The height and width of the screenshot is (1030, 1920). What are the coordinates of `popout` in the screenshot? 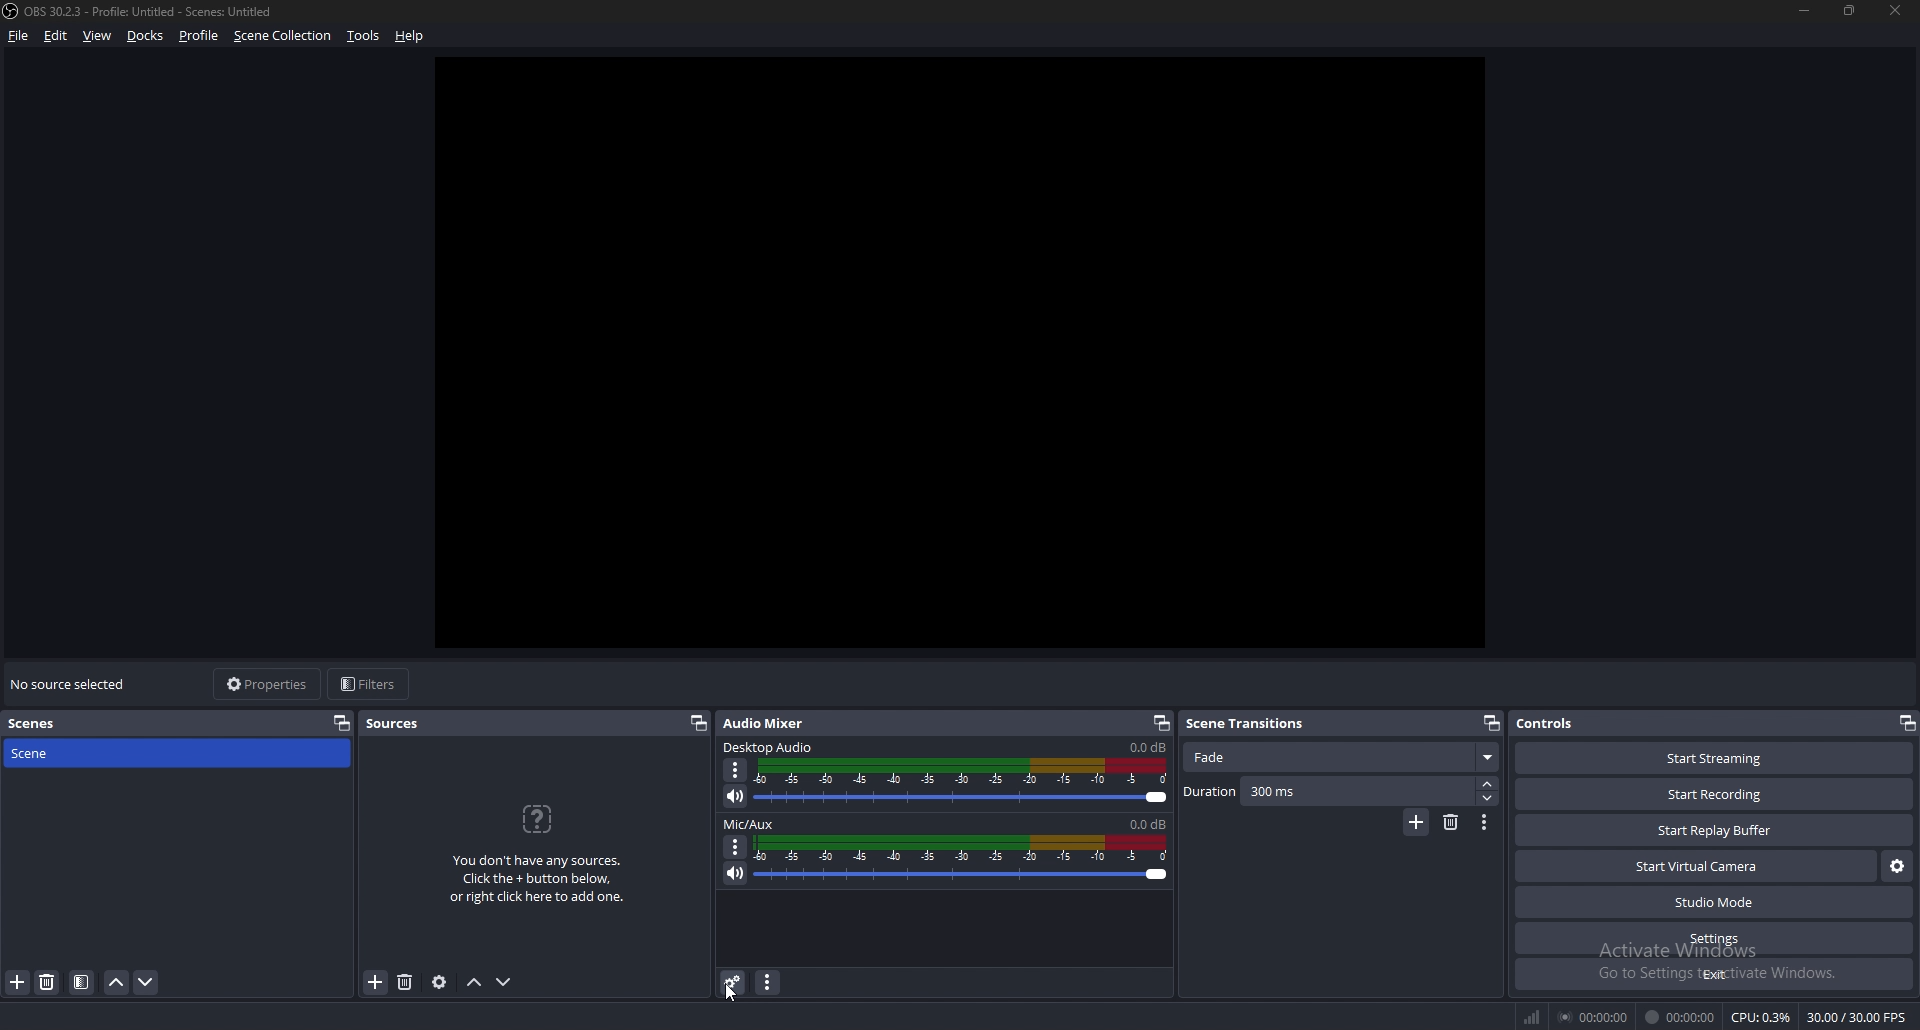 It's located at (1162, 723).